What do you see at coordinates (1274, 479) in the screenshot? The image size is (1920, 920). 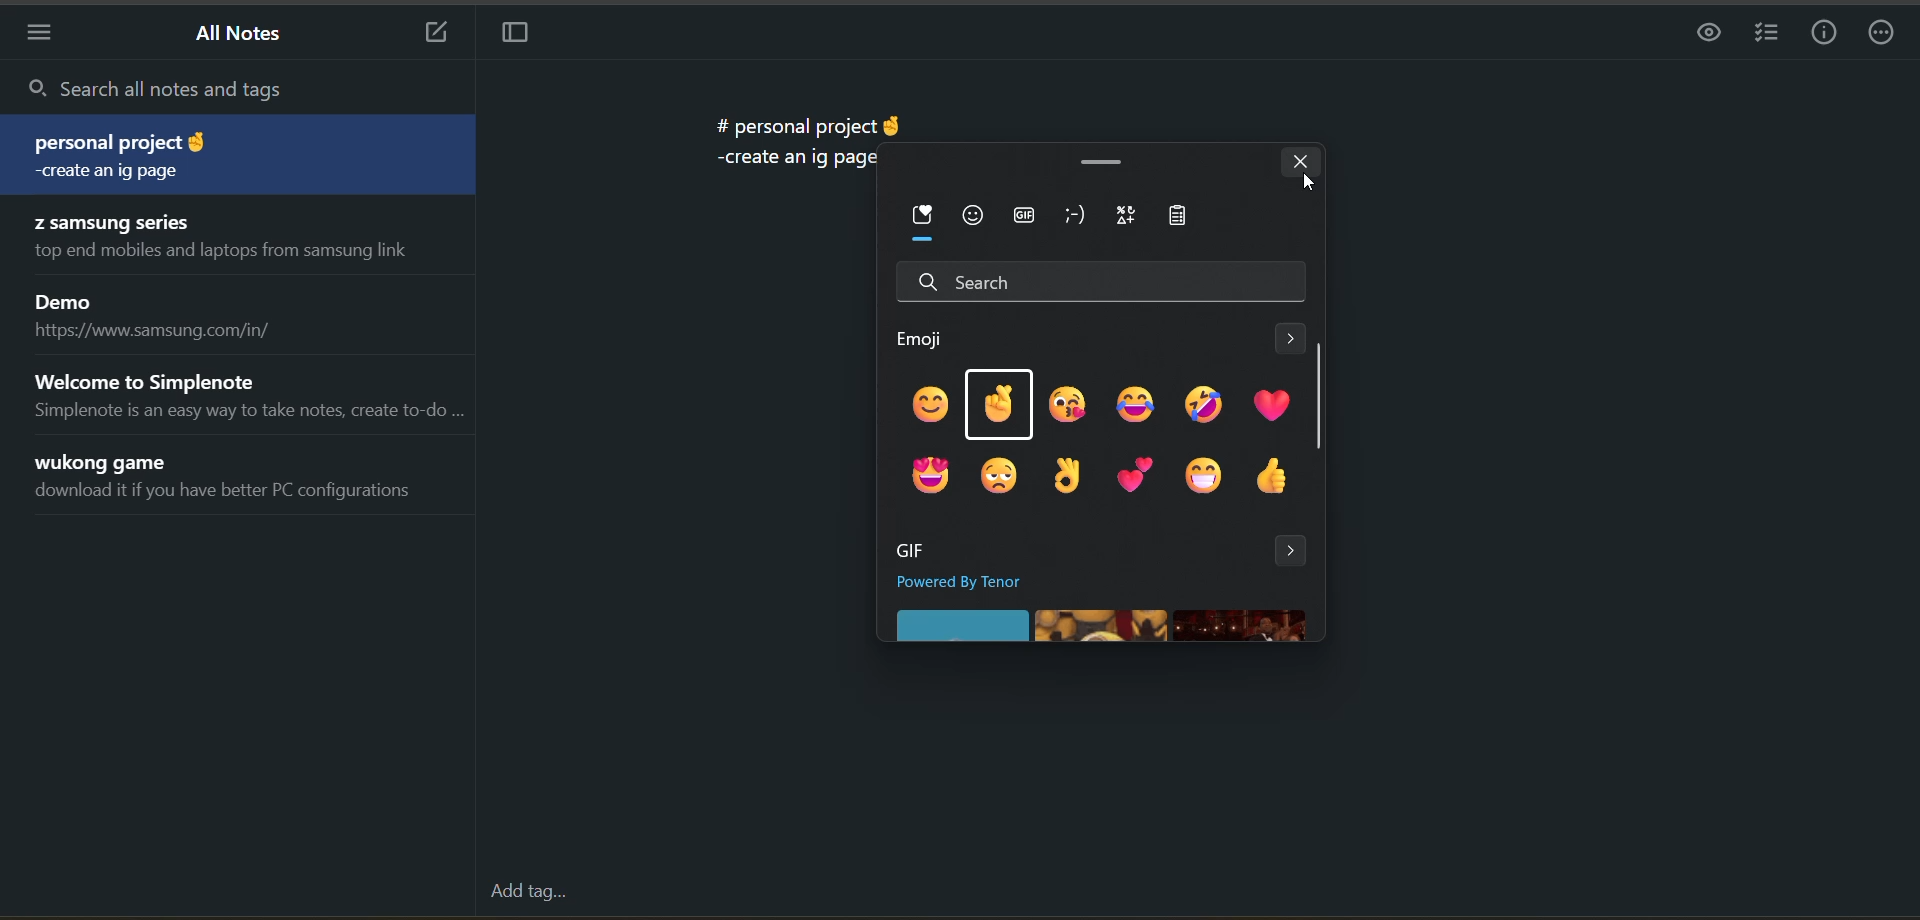 I see `emoji 12` at bounding box center [1274, 479].